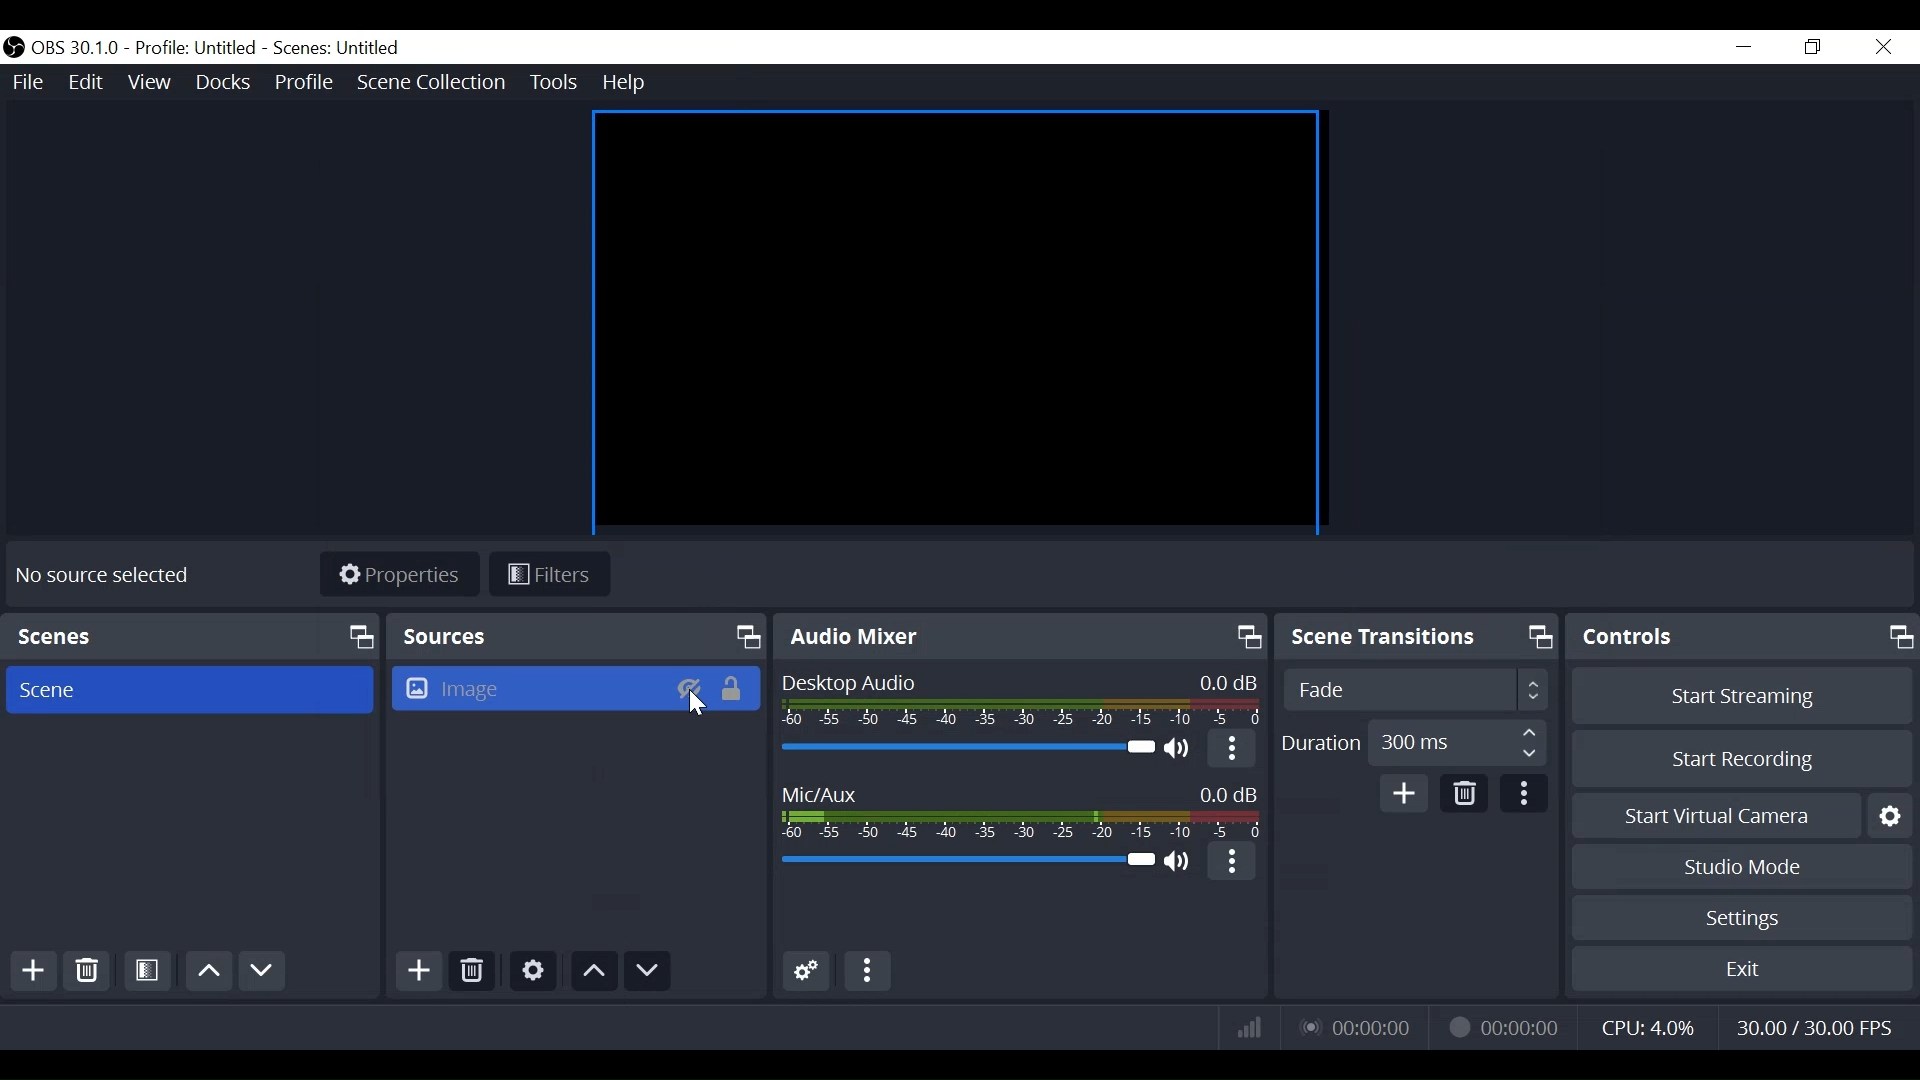 This screenshot has width=1920, height=1080. Describe the element at coordinates (1814, 46) in the screenshot. I see `restore` at that location.